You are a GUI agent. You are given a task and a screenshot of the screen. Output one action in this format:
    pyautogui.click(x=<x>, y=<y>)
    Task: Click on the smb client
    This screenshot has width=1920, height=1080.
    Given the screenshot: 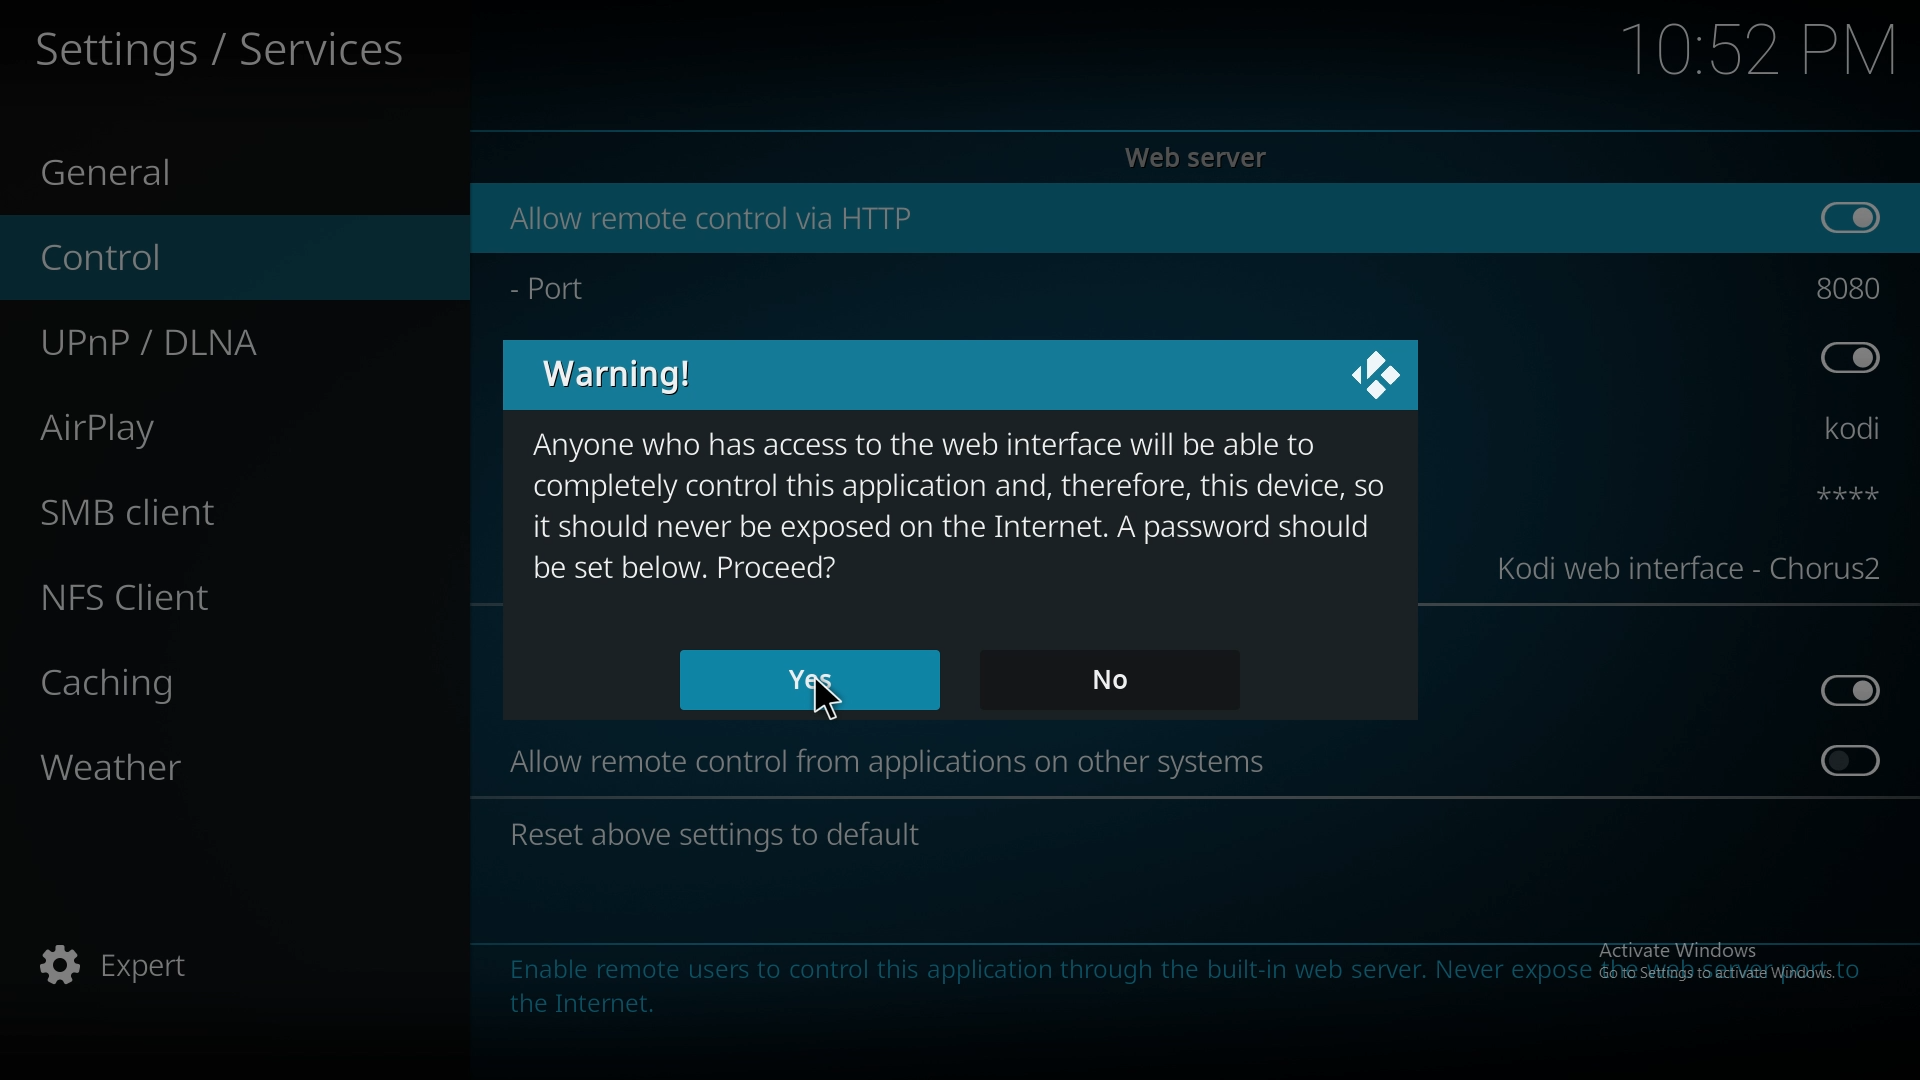 What is the action you would take?
    pyautogui.click(x=200, y=512)
    